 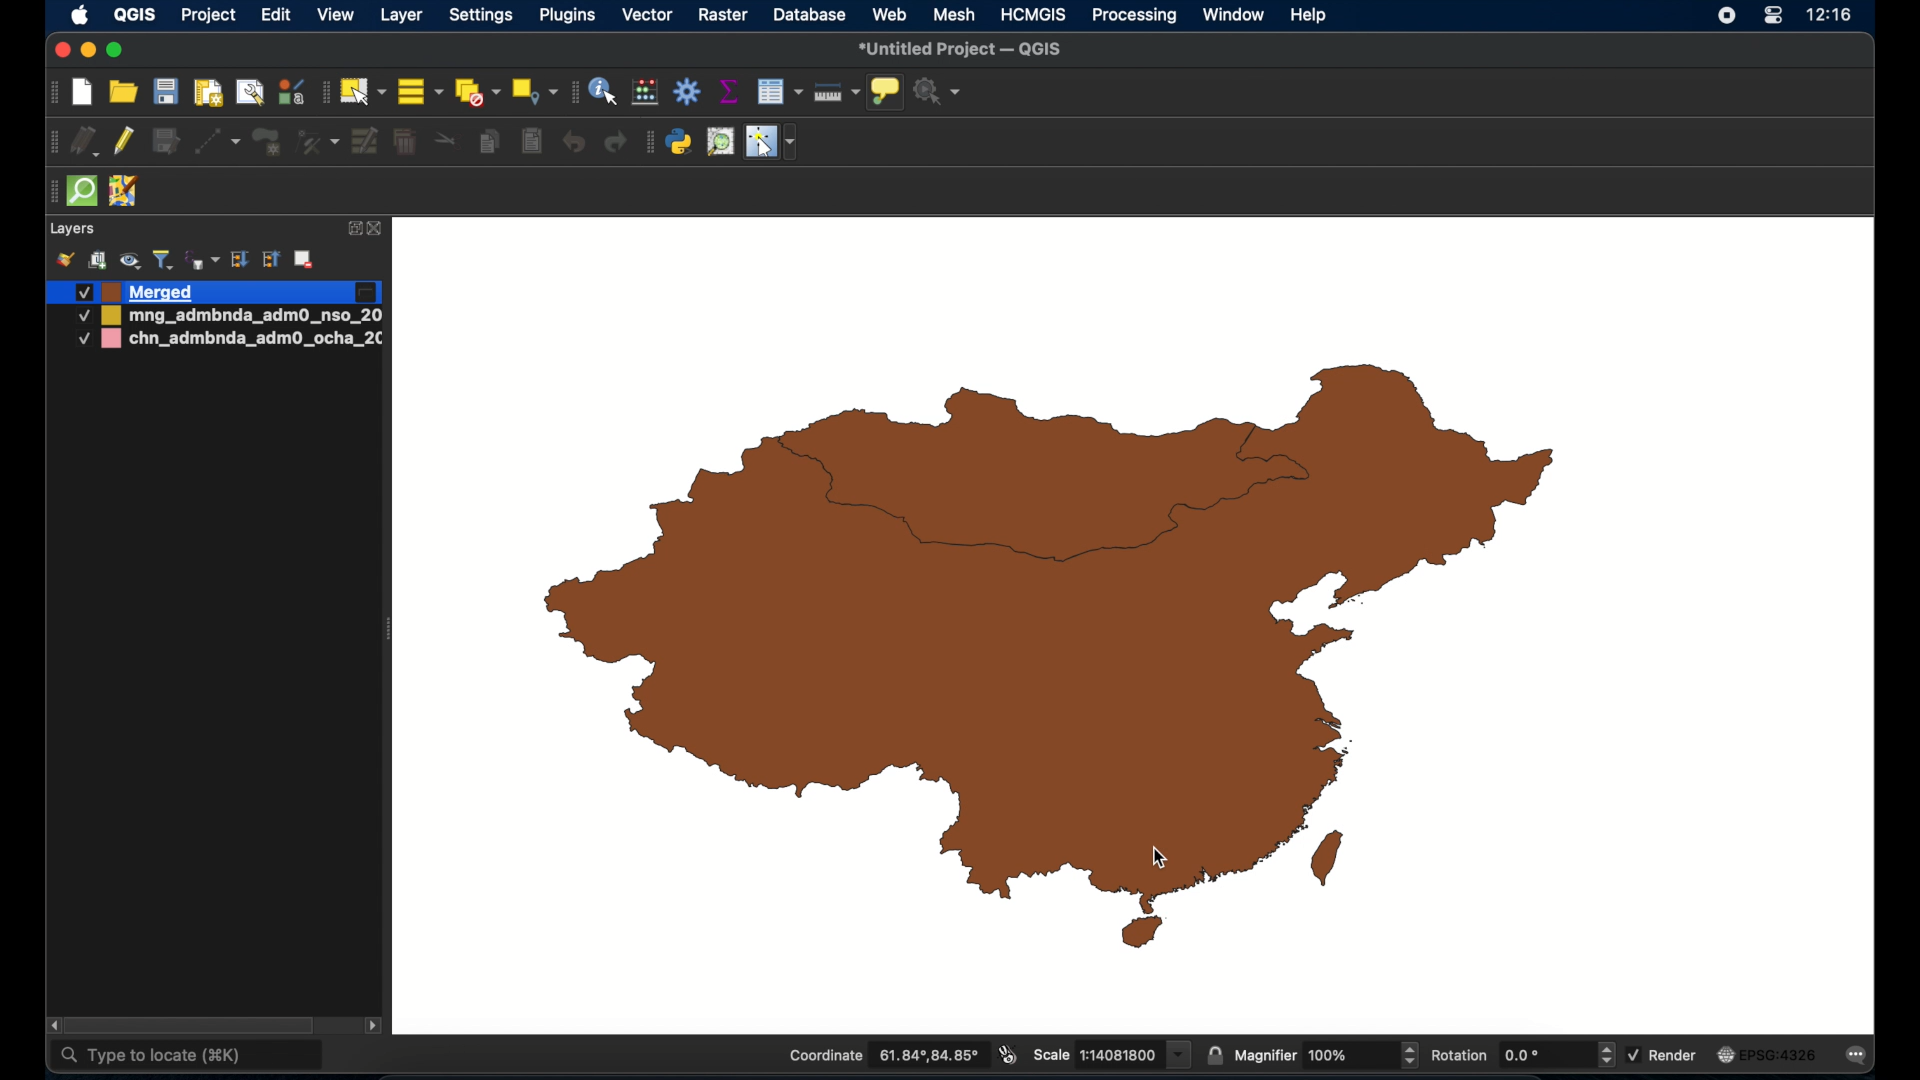 I want to click on layer, so click(x=404, y=14).